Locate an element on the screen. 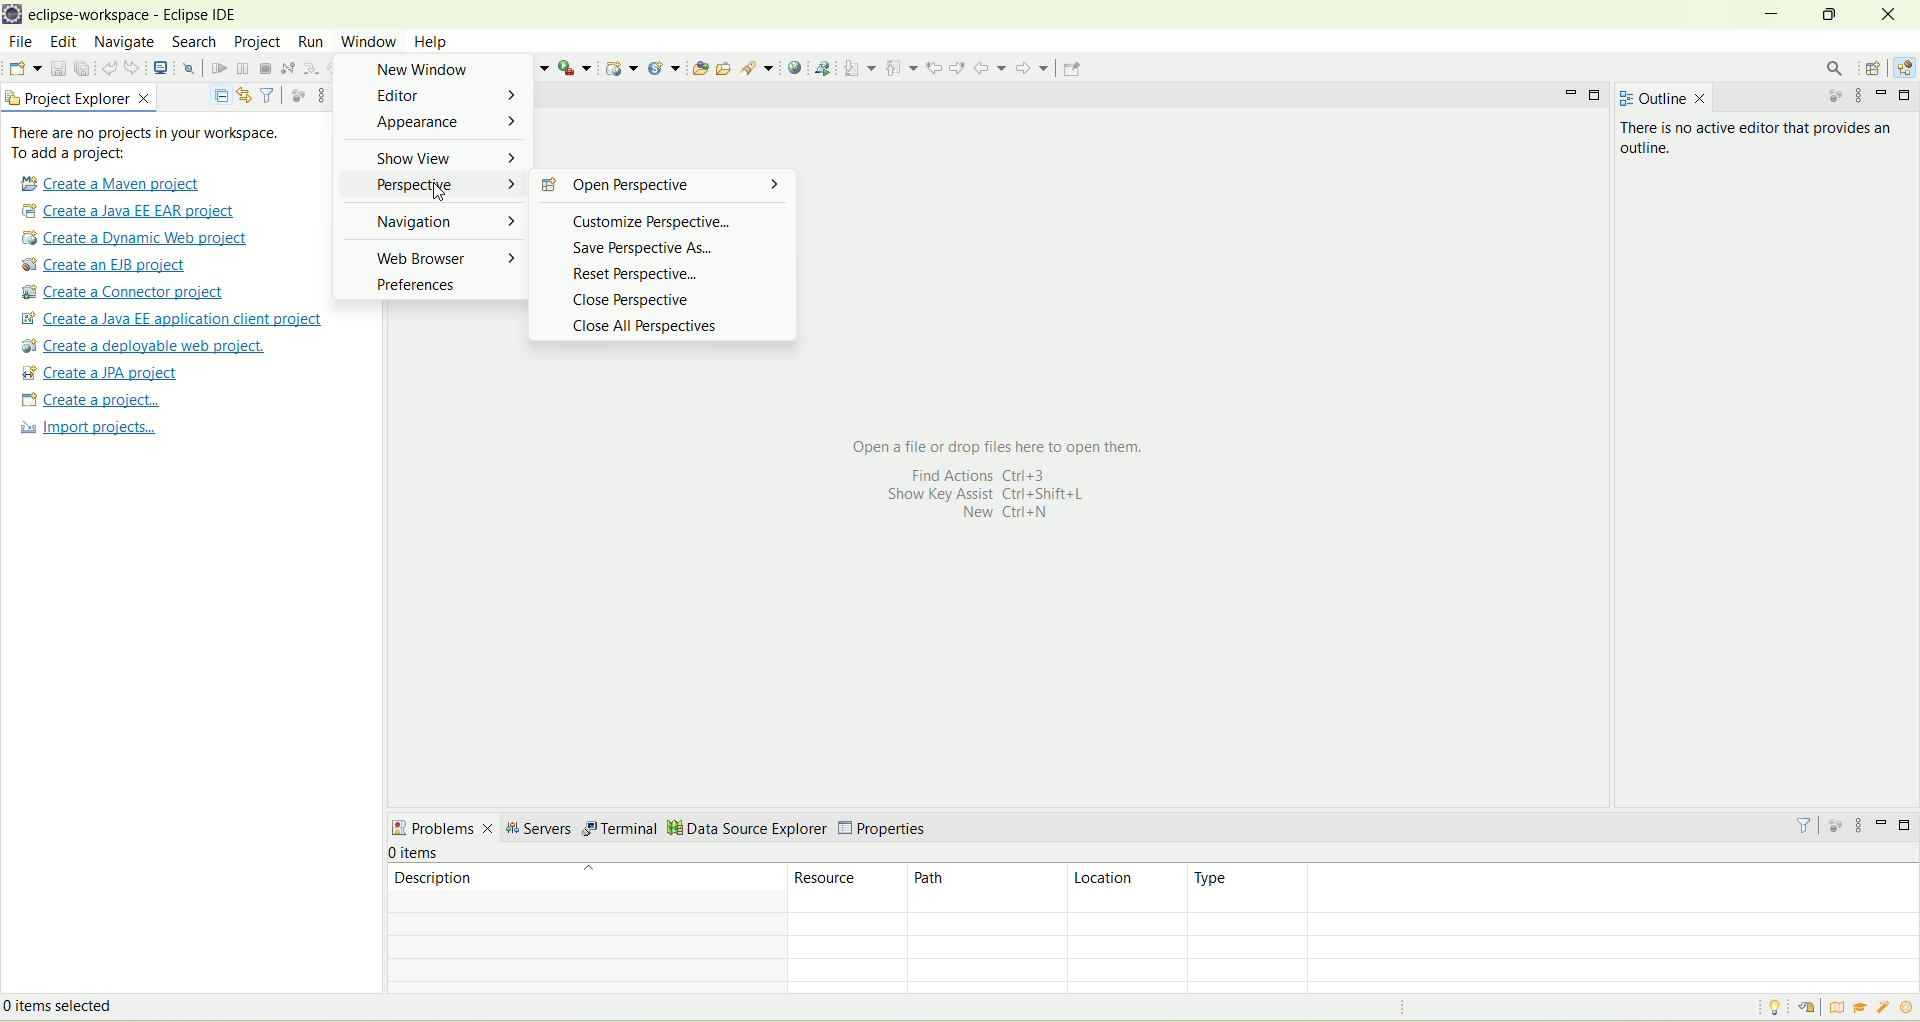 The width and height of the screenshot is (1920, 1022). maximize is located at coordinates (1598, 94).